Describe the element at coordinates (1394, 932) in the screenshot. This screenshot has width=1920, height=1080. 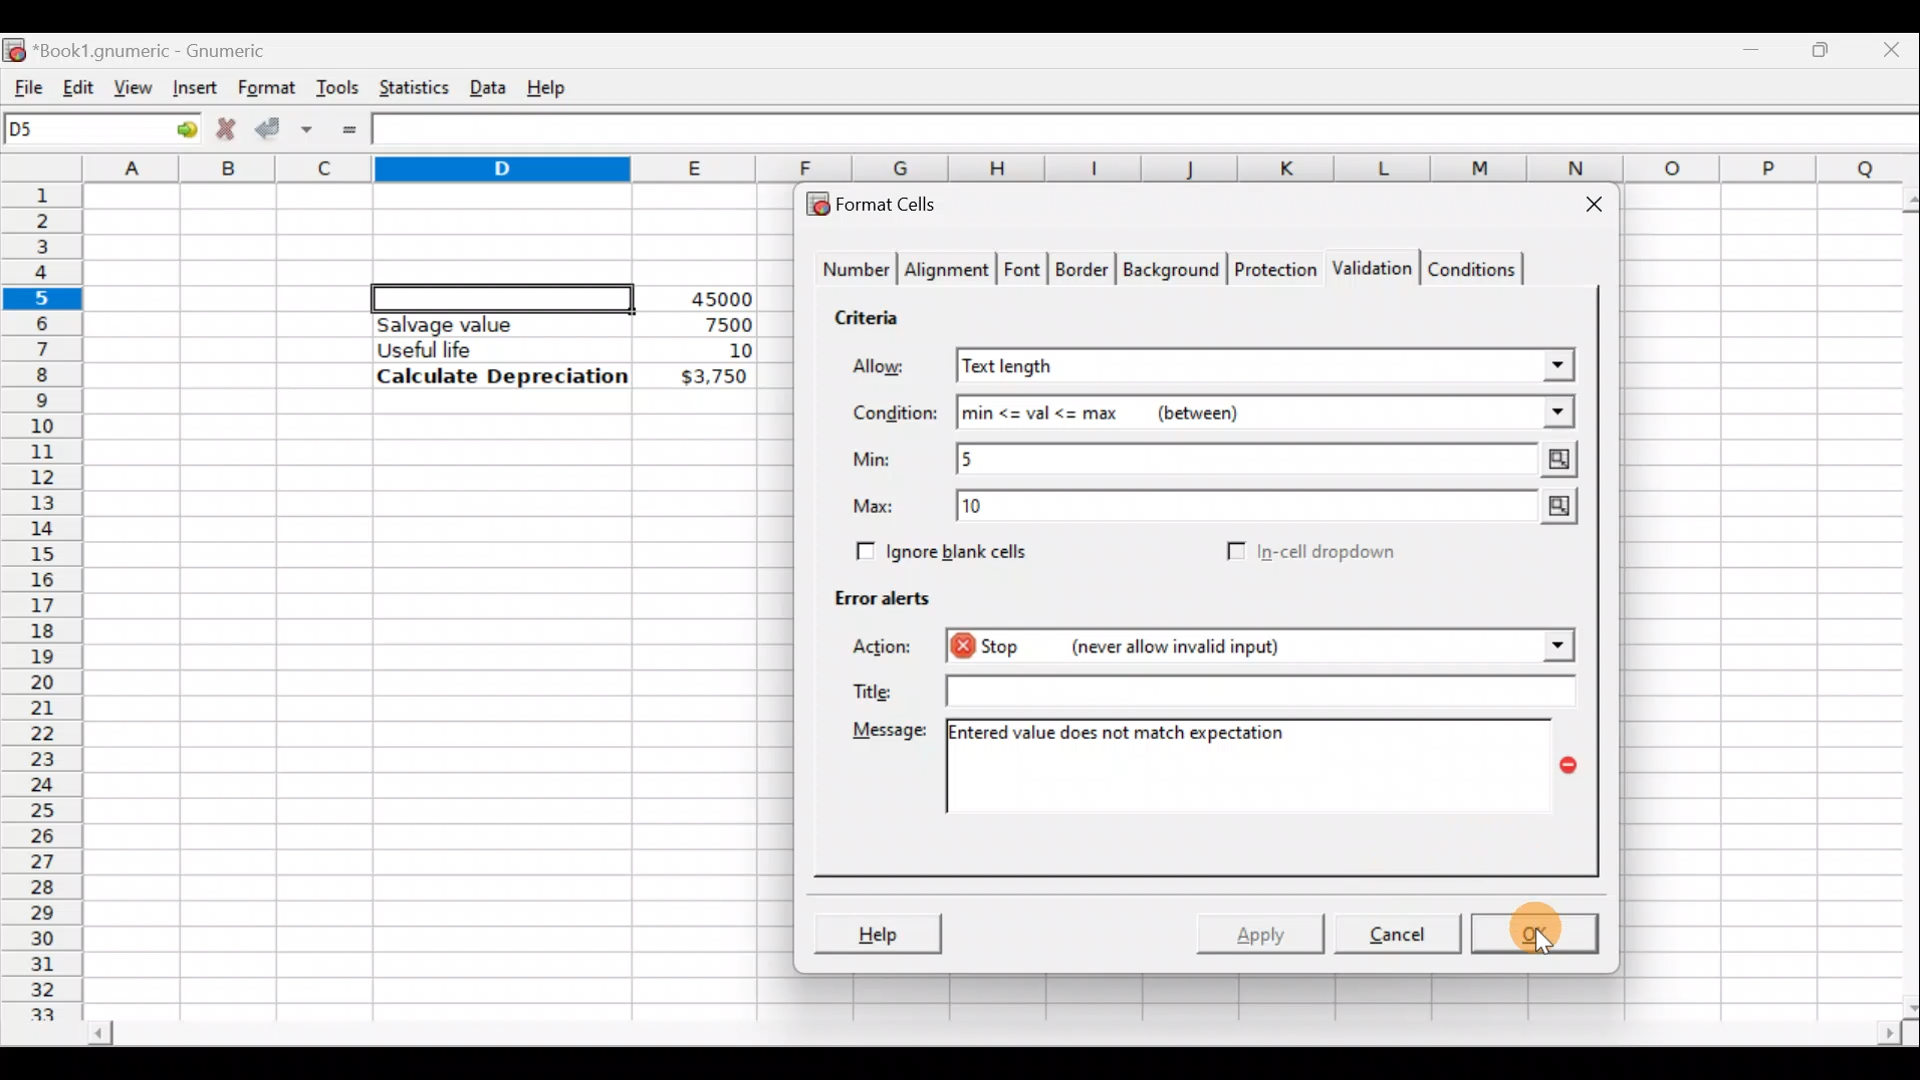
I see `Cancel` at that location.